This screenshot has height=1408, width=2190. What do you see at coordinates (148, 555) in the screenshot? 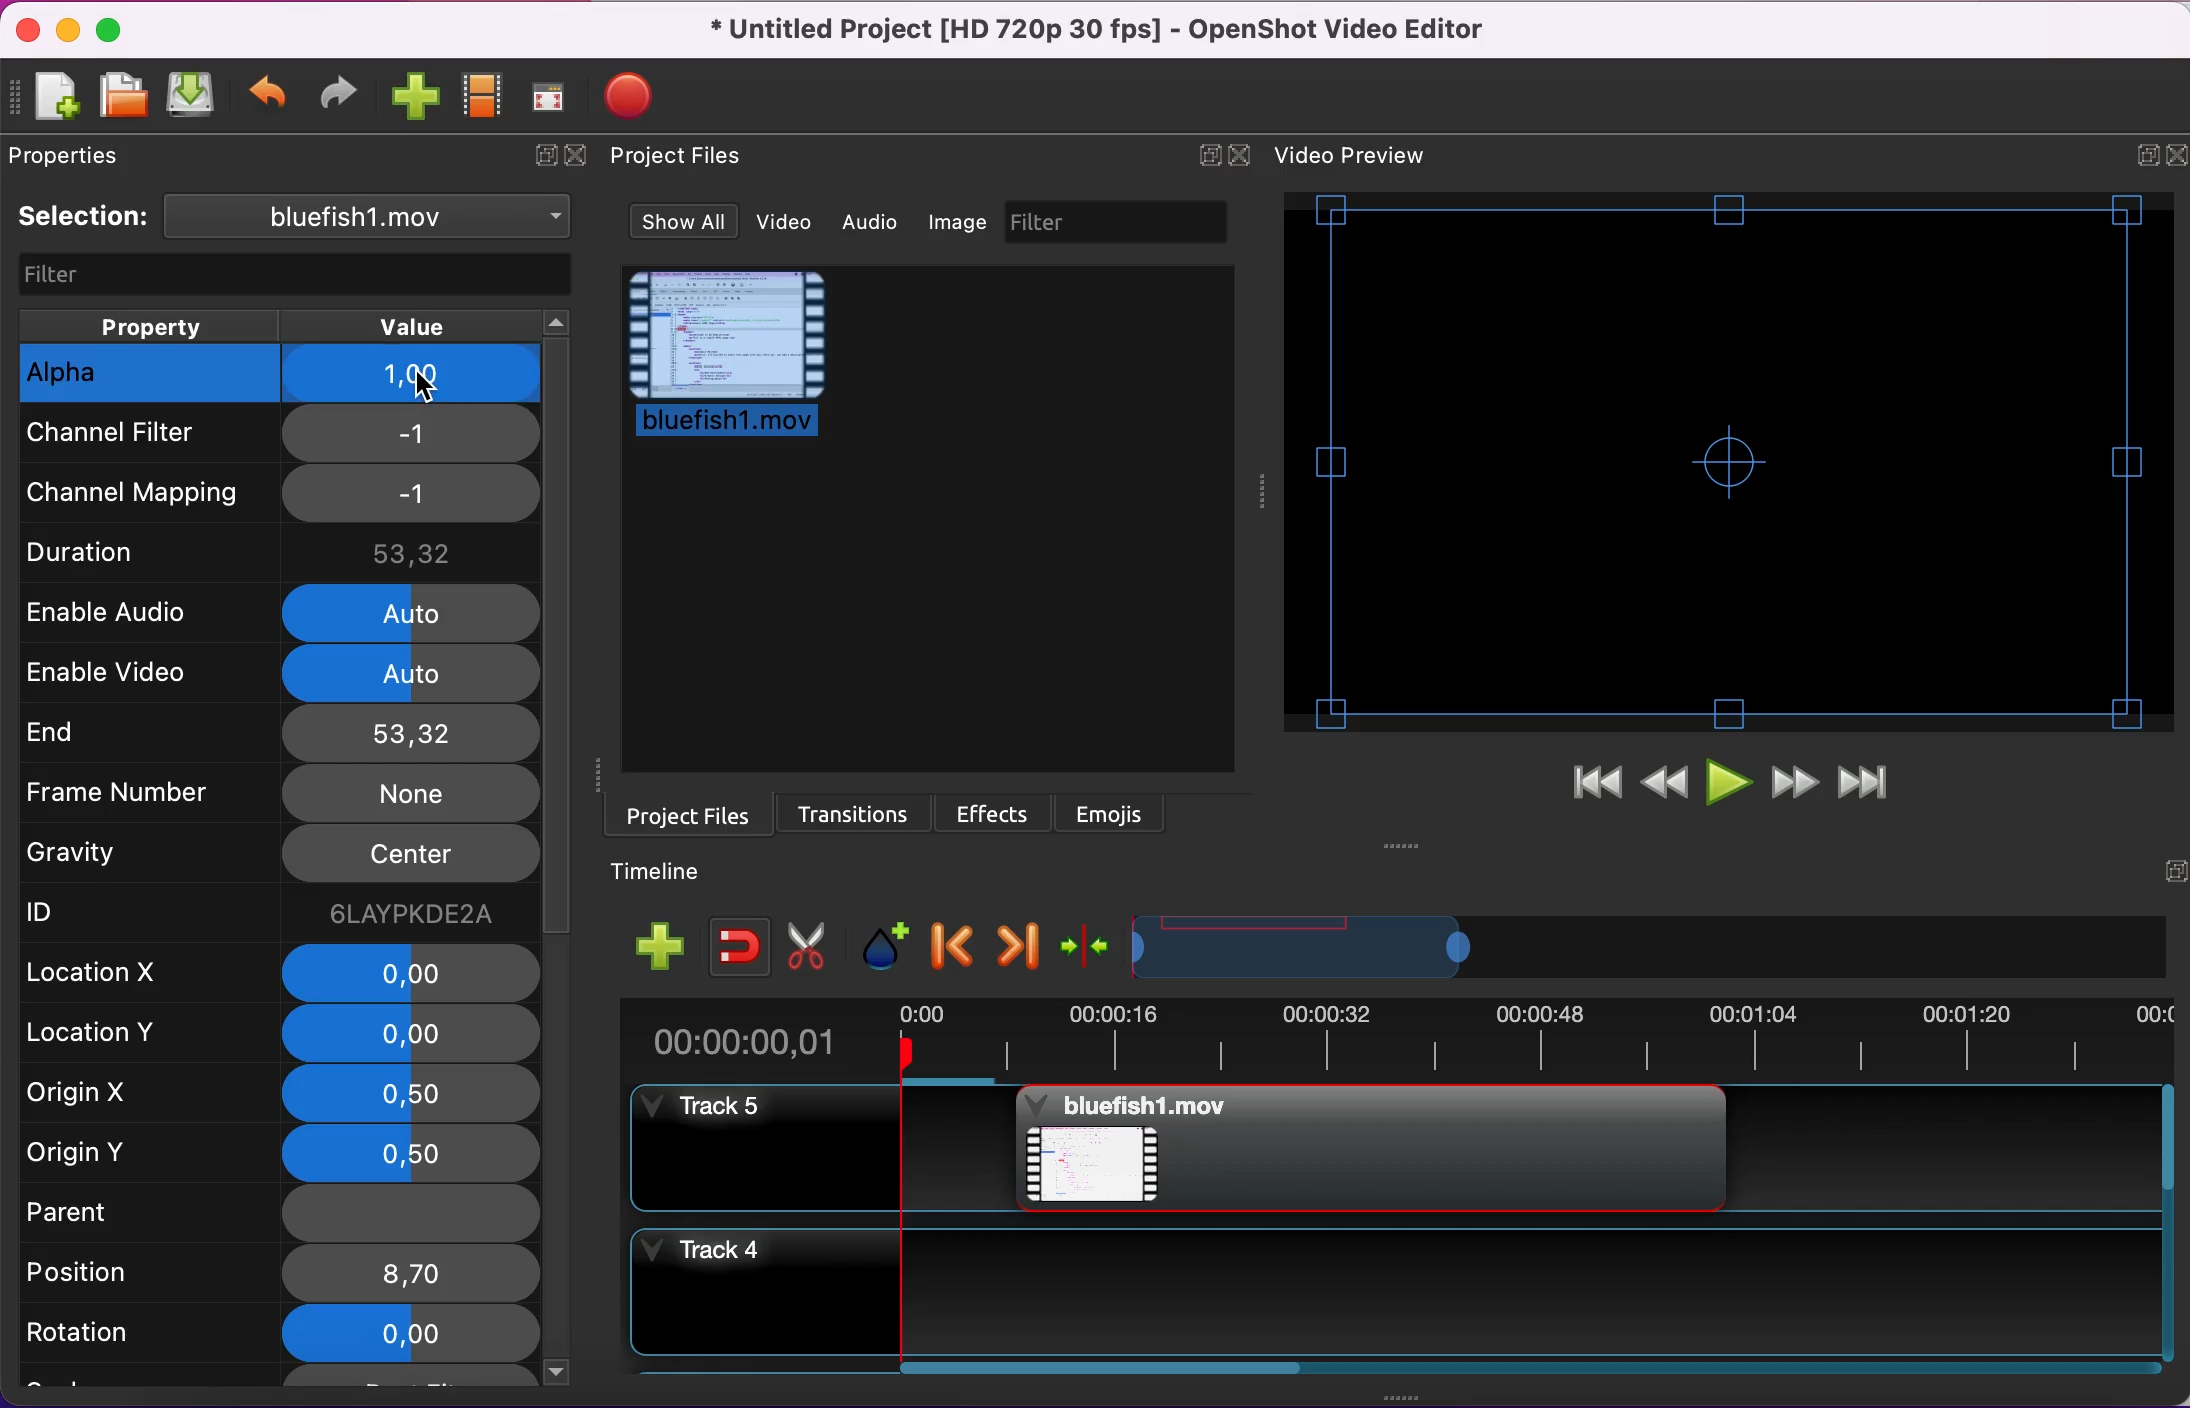
I see `duration` at bounding box center [148, 555].